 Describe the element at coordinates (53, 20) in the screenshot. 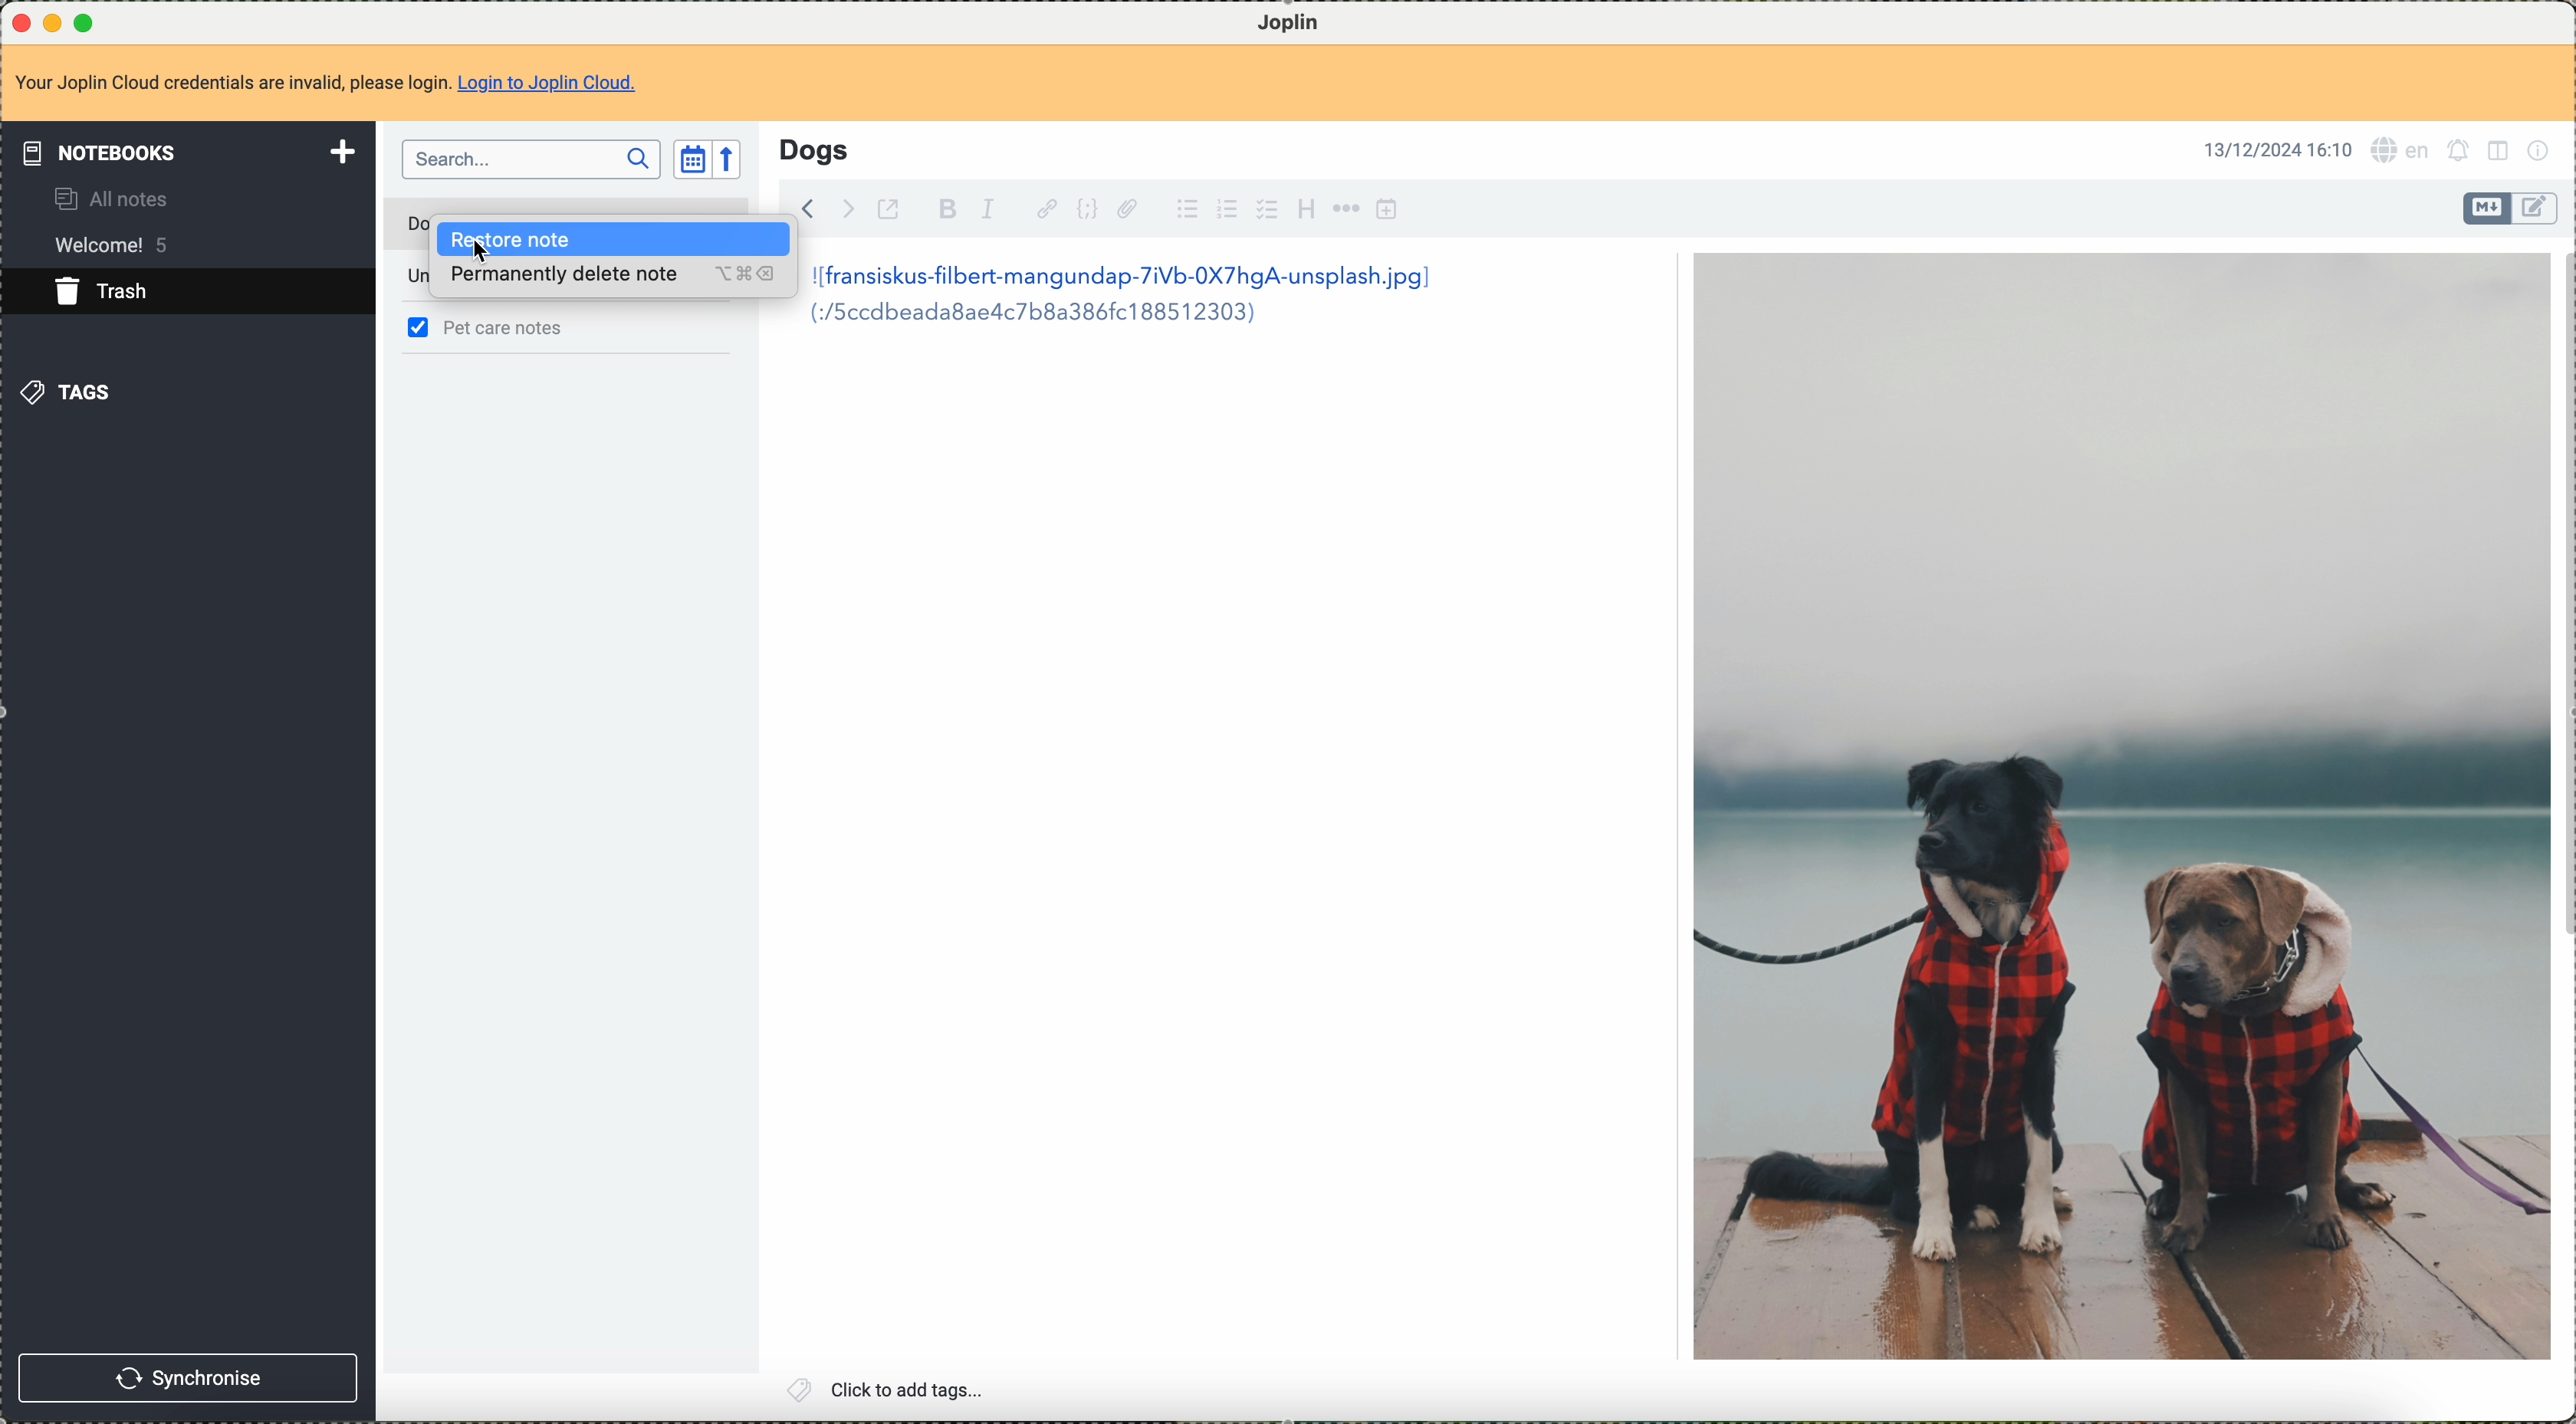

I see `minimize program` at that location.